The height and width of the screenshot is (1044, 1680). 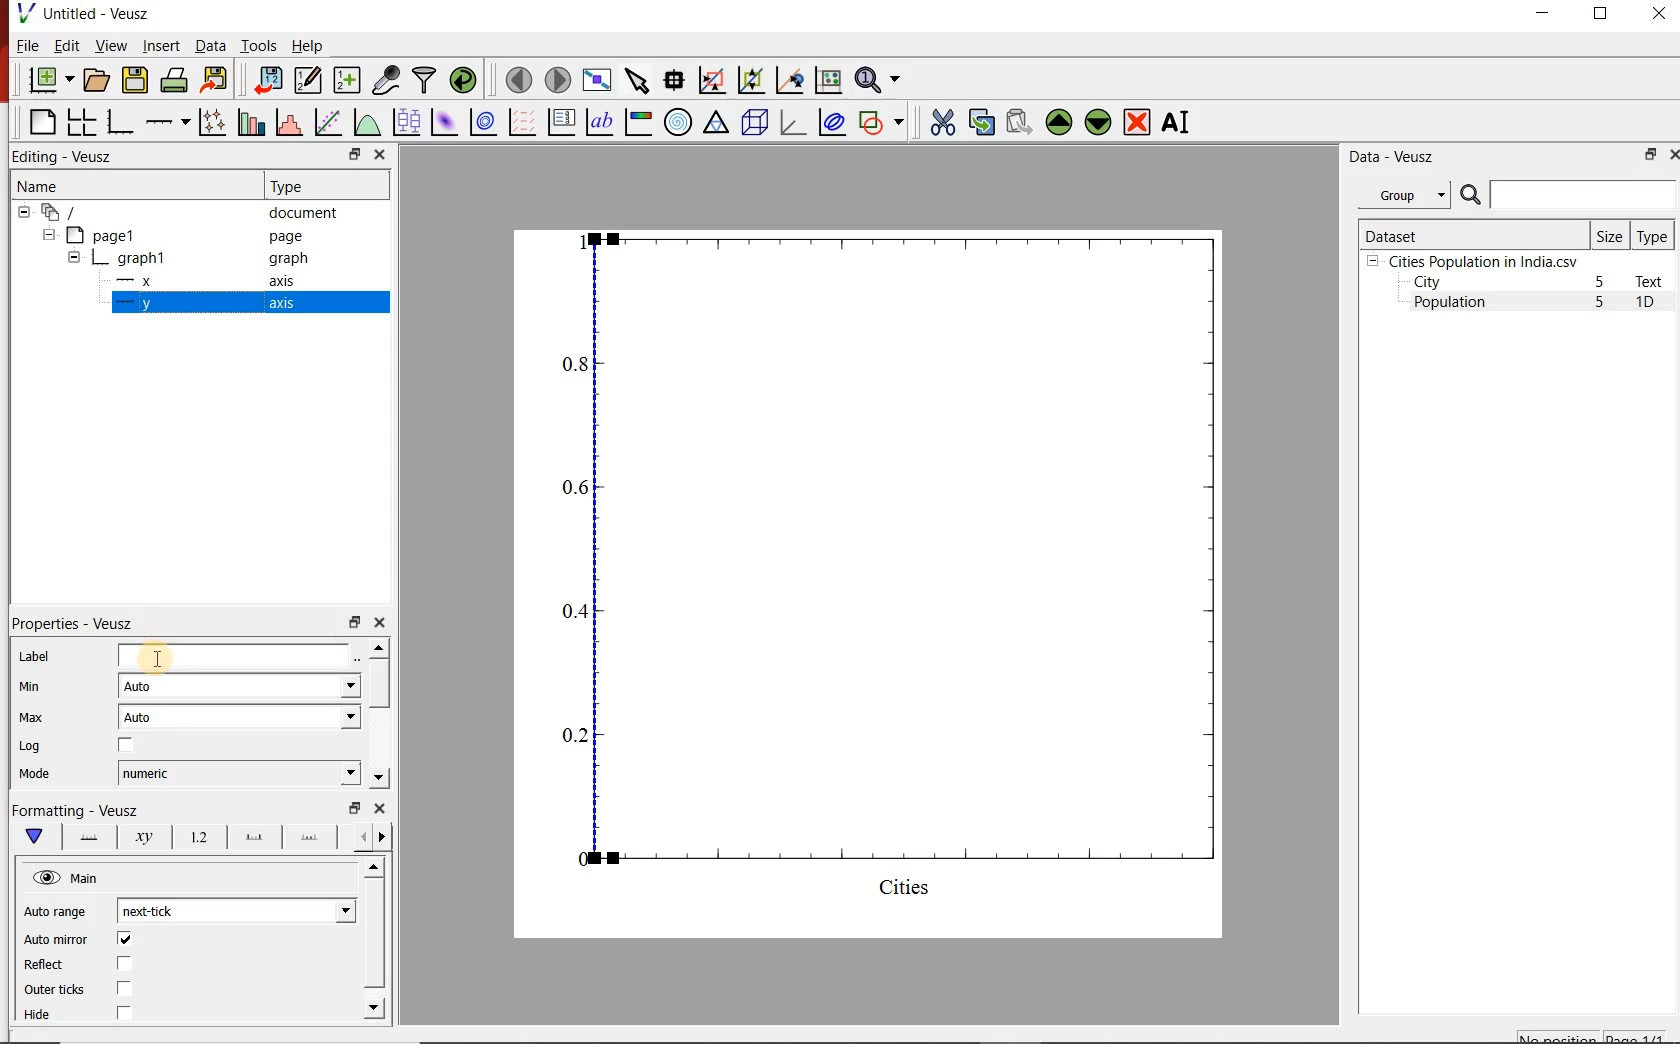 I want to click on select items from the graph or scroll, so click(x=636, y=79).